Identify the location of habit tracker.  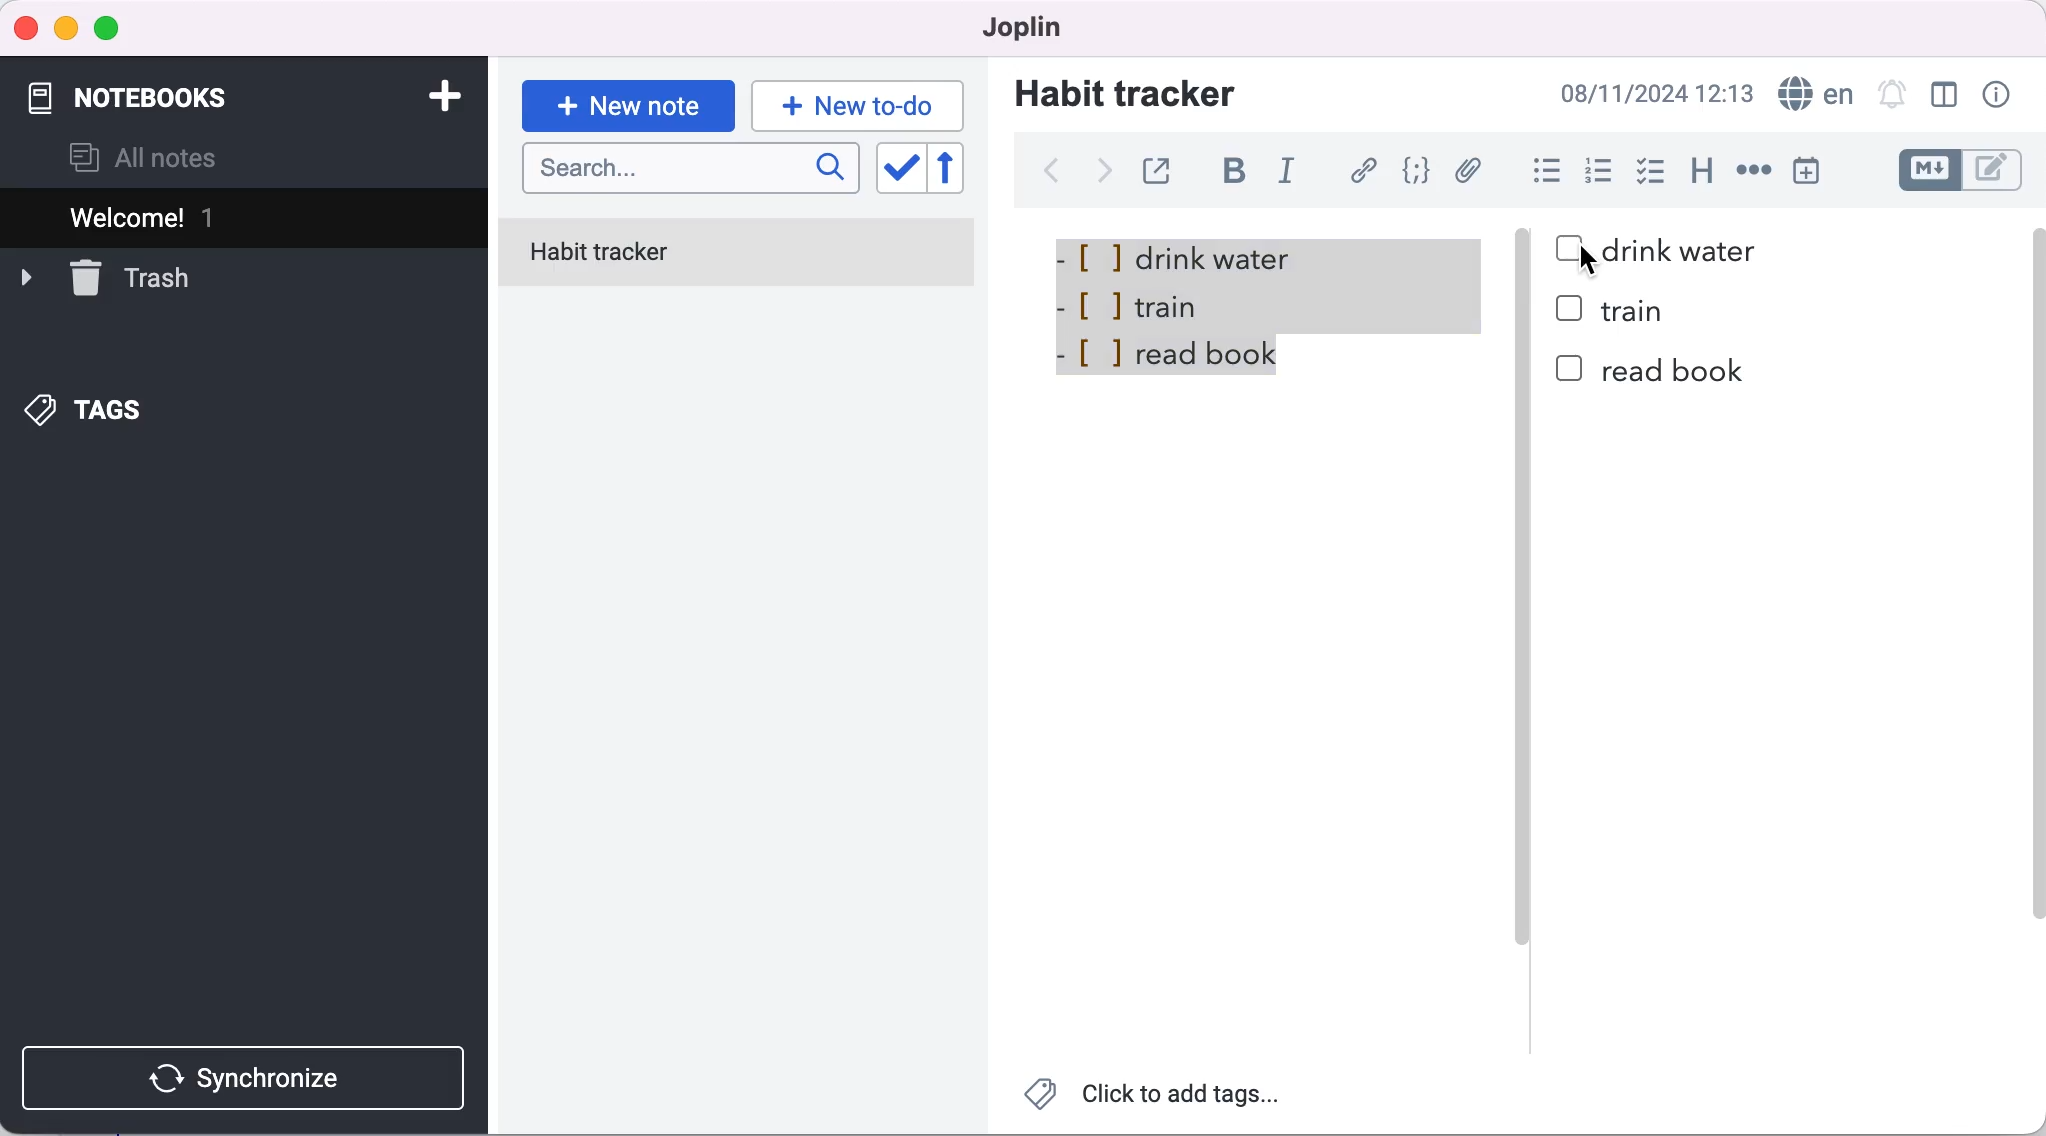
(737, 255).